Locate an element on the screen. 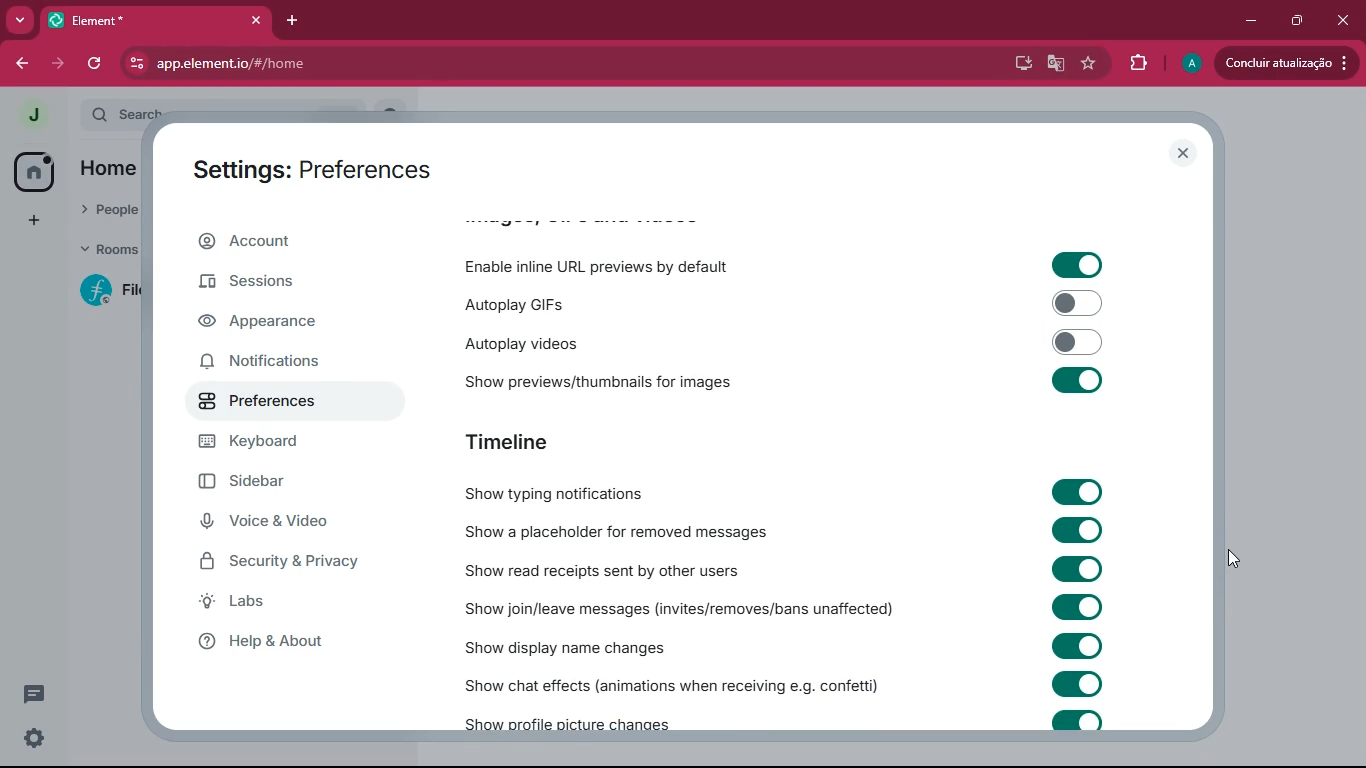 This screenshot has height=768, width=1366. autoplay videos is located at coordinates (557, 344).